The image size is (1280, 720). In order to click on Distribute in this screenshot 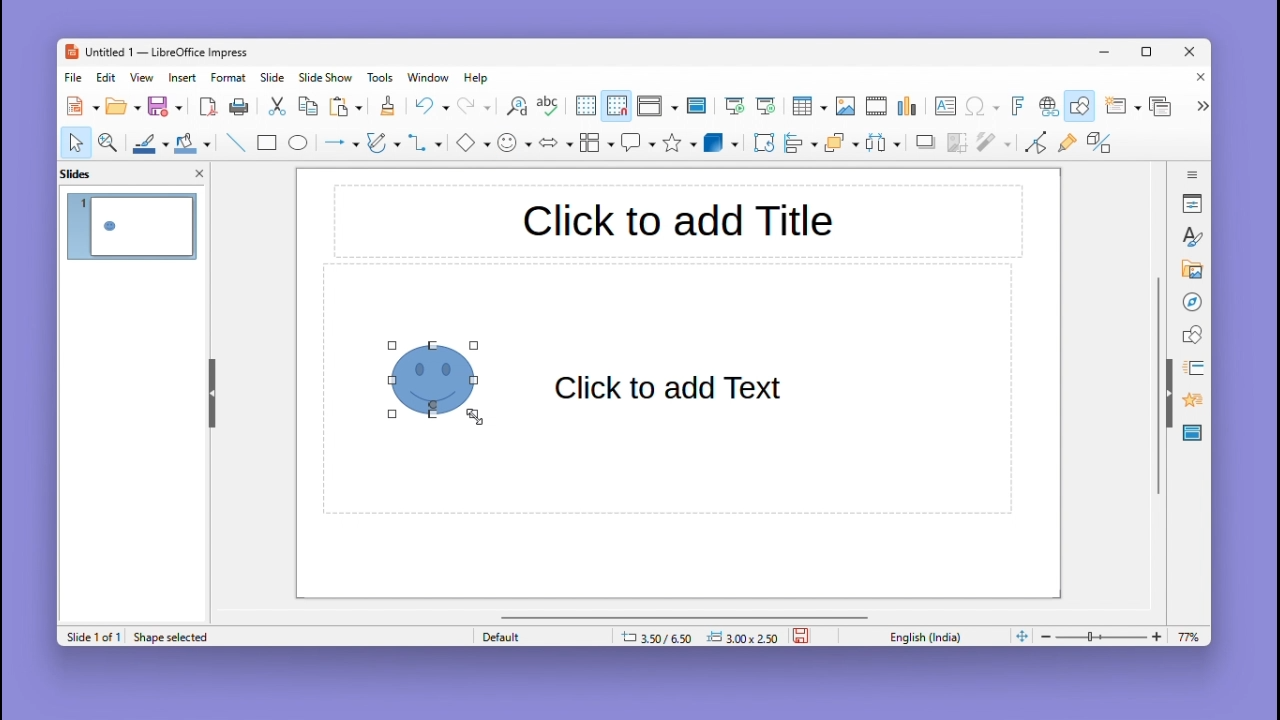, I will do `click(886, 145)`.